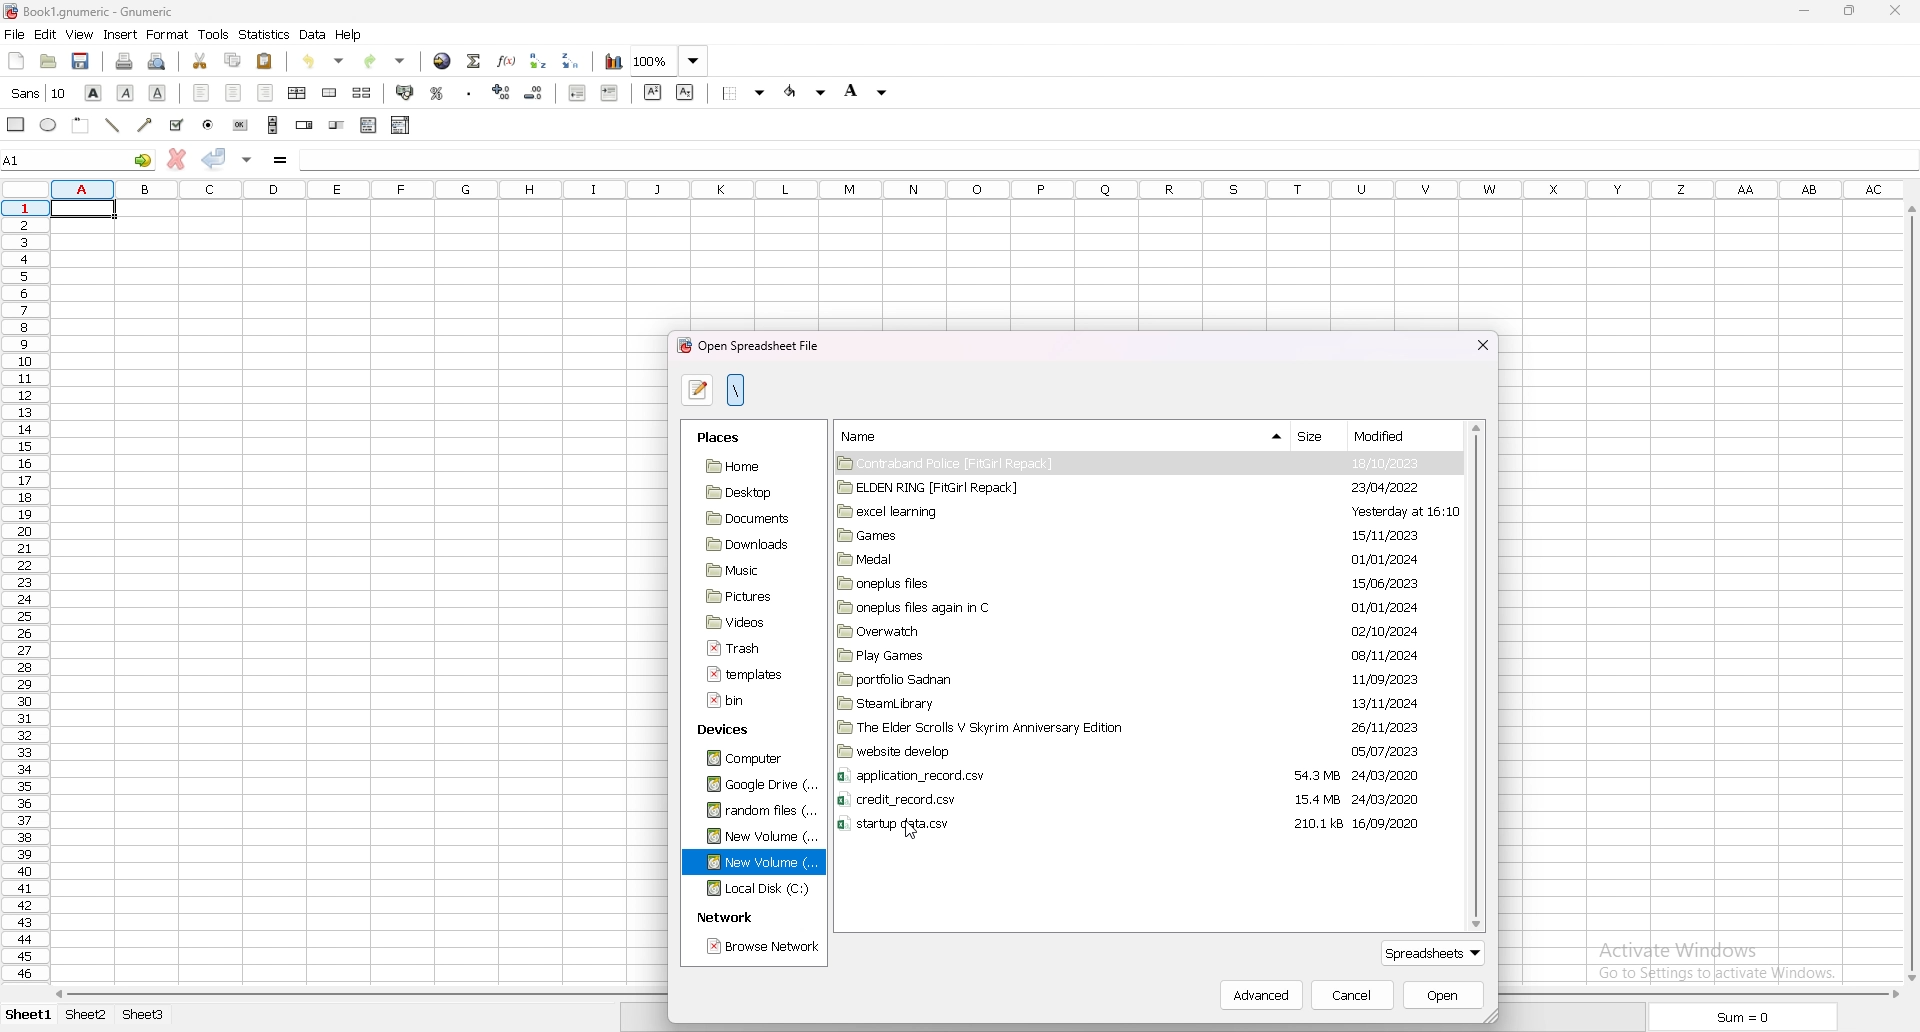 Image resolution: width=1920 pixels, height=1032 pixels. Describe the element at coordinates (756, 785) in the screenshot. I see `folder` at that location.